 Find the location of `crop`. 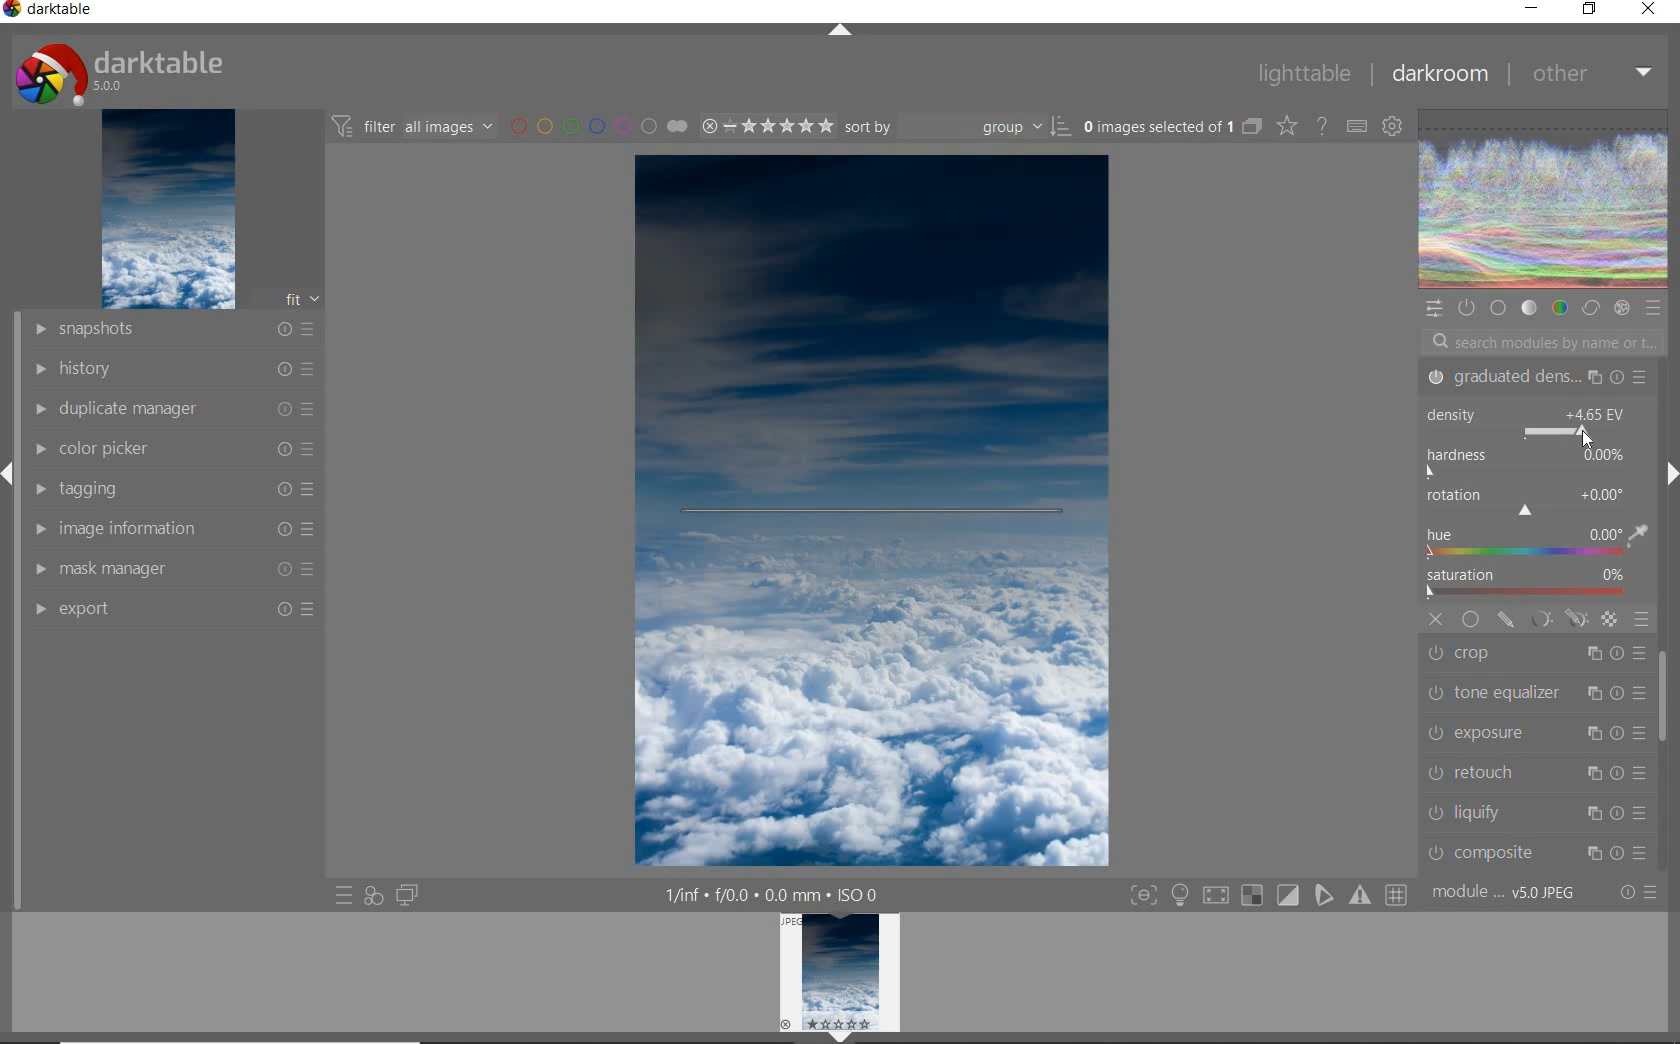

crop is located at coordinates (1537, 655).